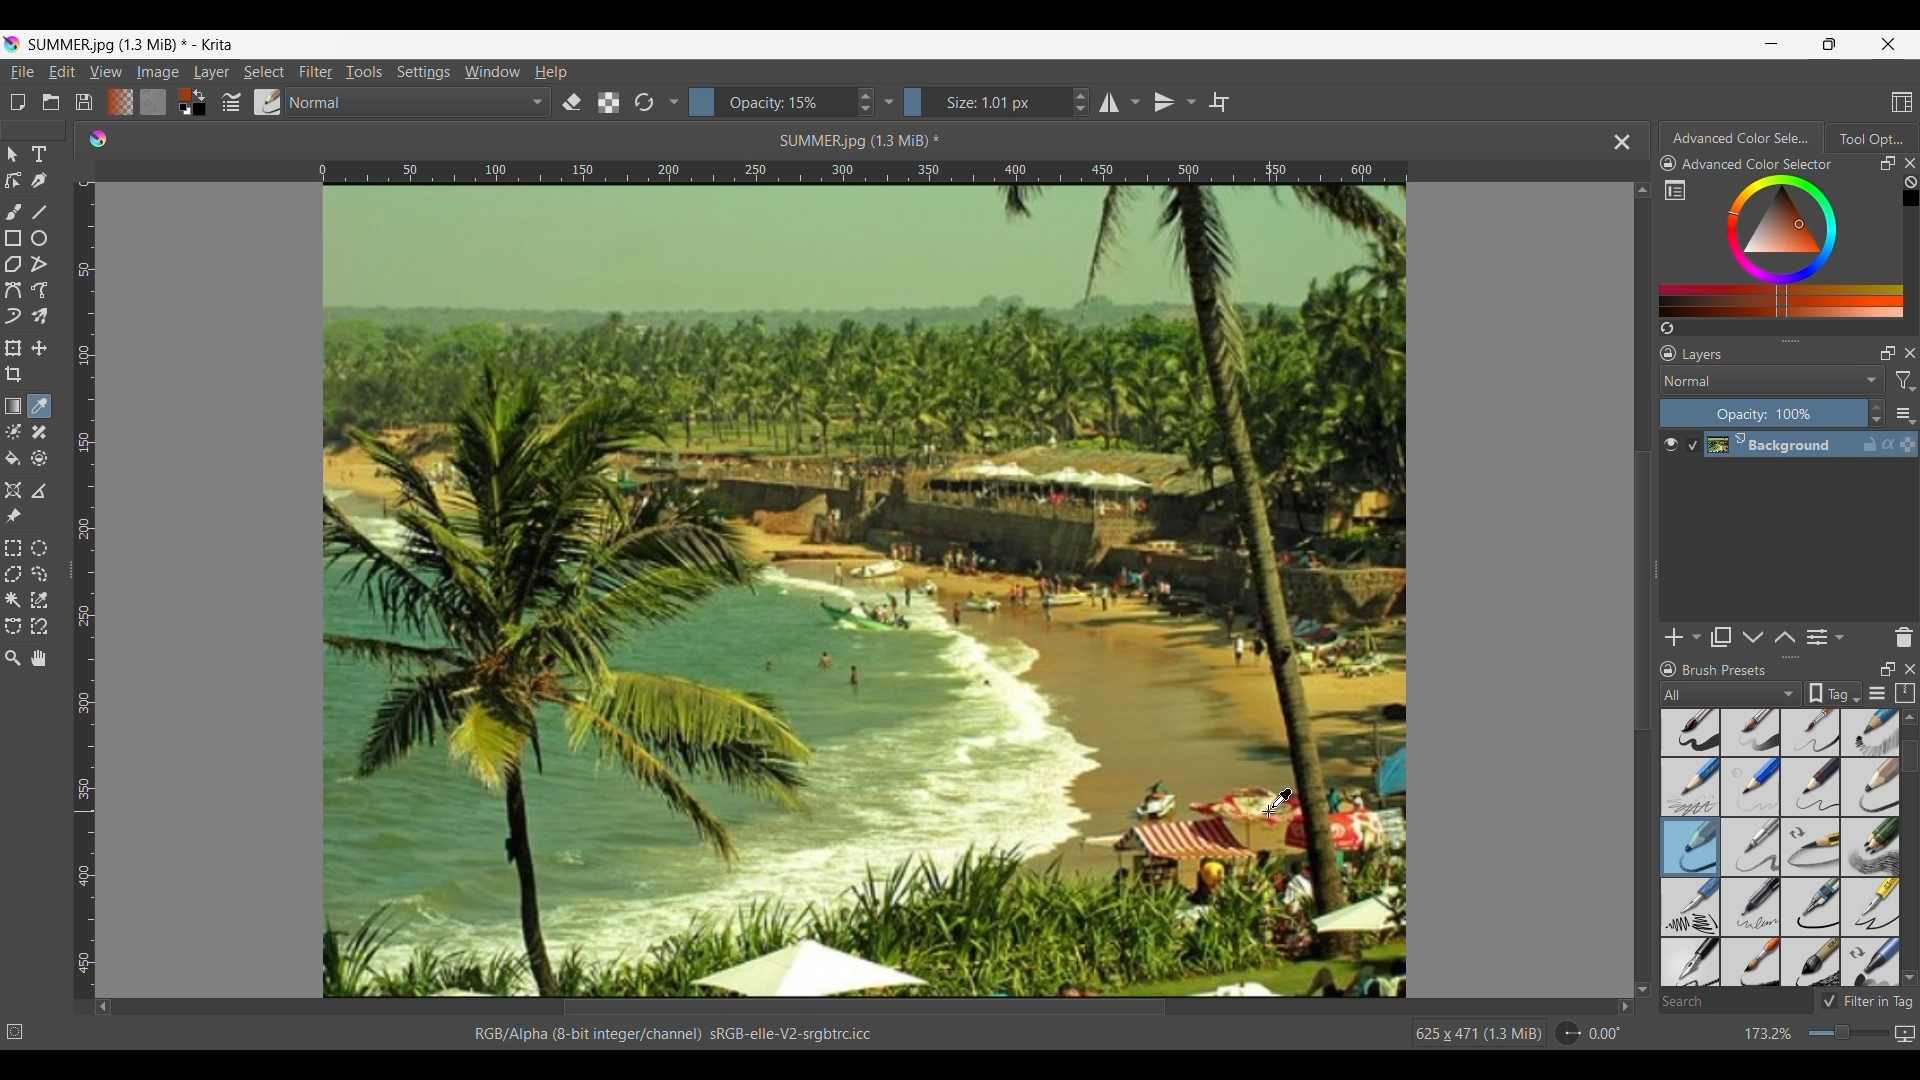 The image size is (1920, 1080). Describe the element at coordinates (153, 101) in the screenshot. I see `Fill patterns` at that location.